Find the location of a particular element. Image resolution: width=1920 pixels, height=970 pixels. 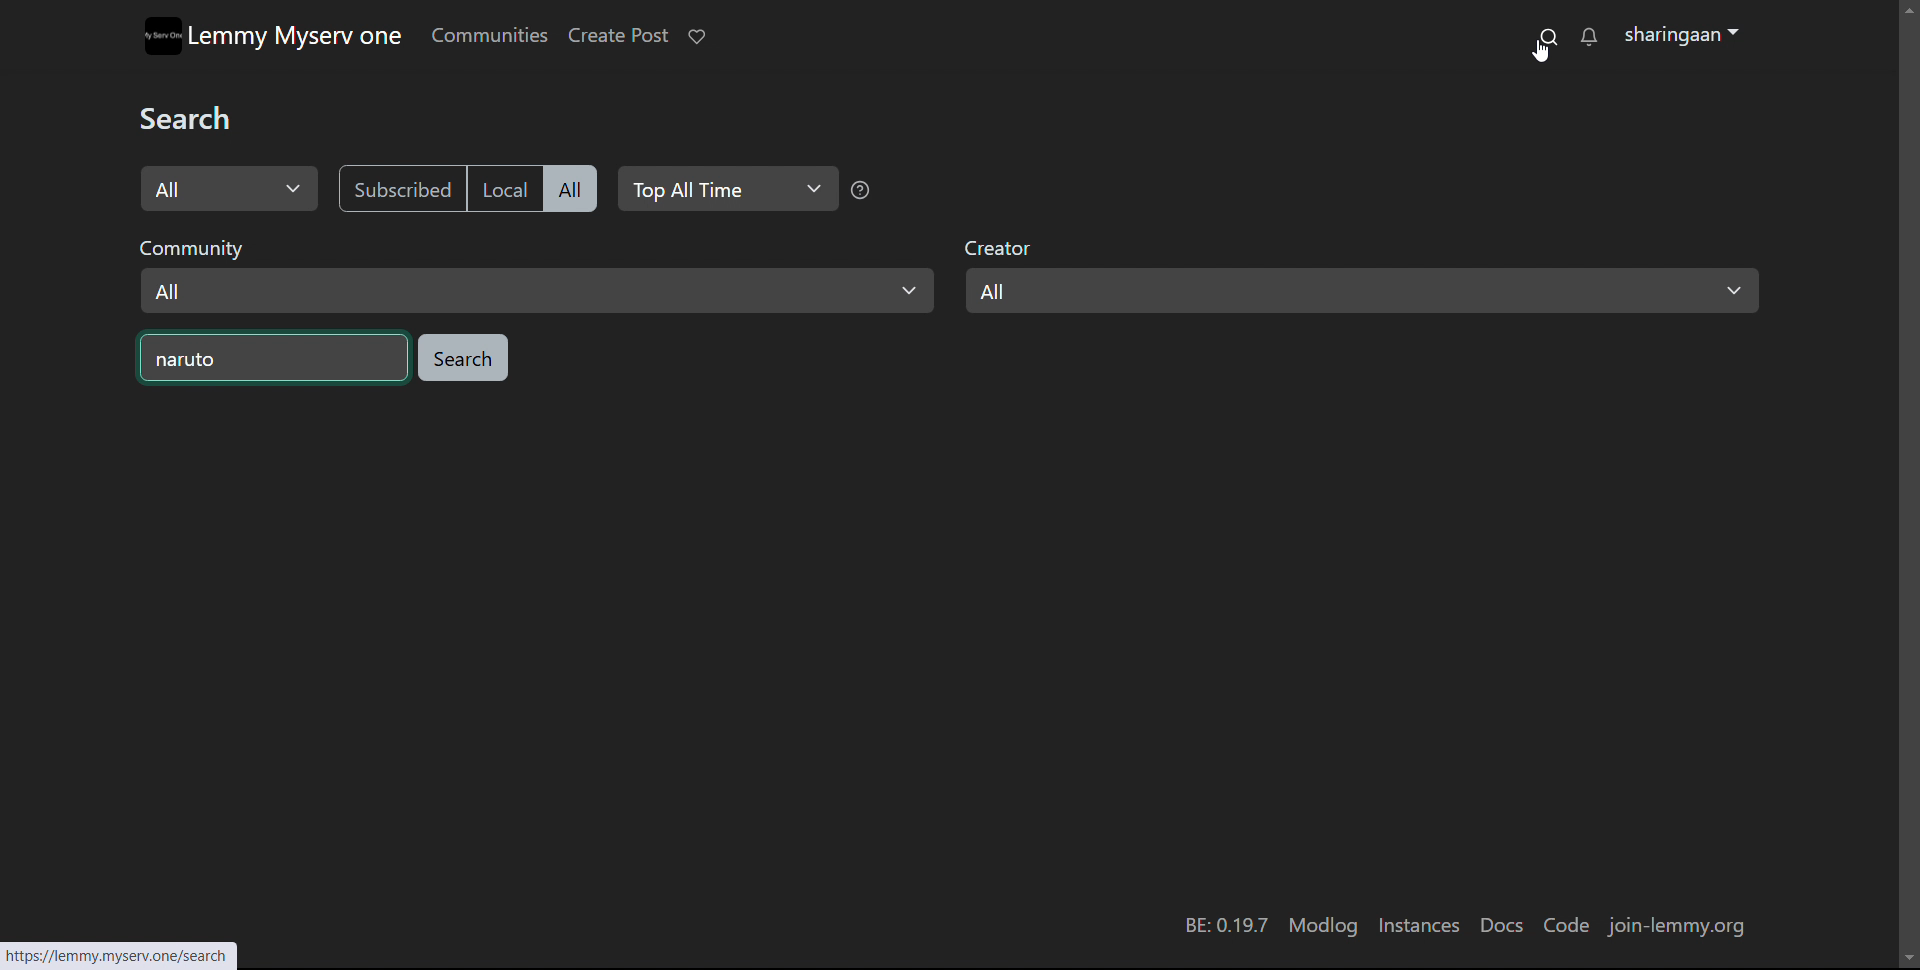

docs is located at coordinates (1501, 926).